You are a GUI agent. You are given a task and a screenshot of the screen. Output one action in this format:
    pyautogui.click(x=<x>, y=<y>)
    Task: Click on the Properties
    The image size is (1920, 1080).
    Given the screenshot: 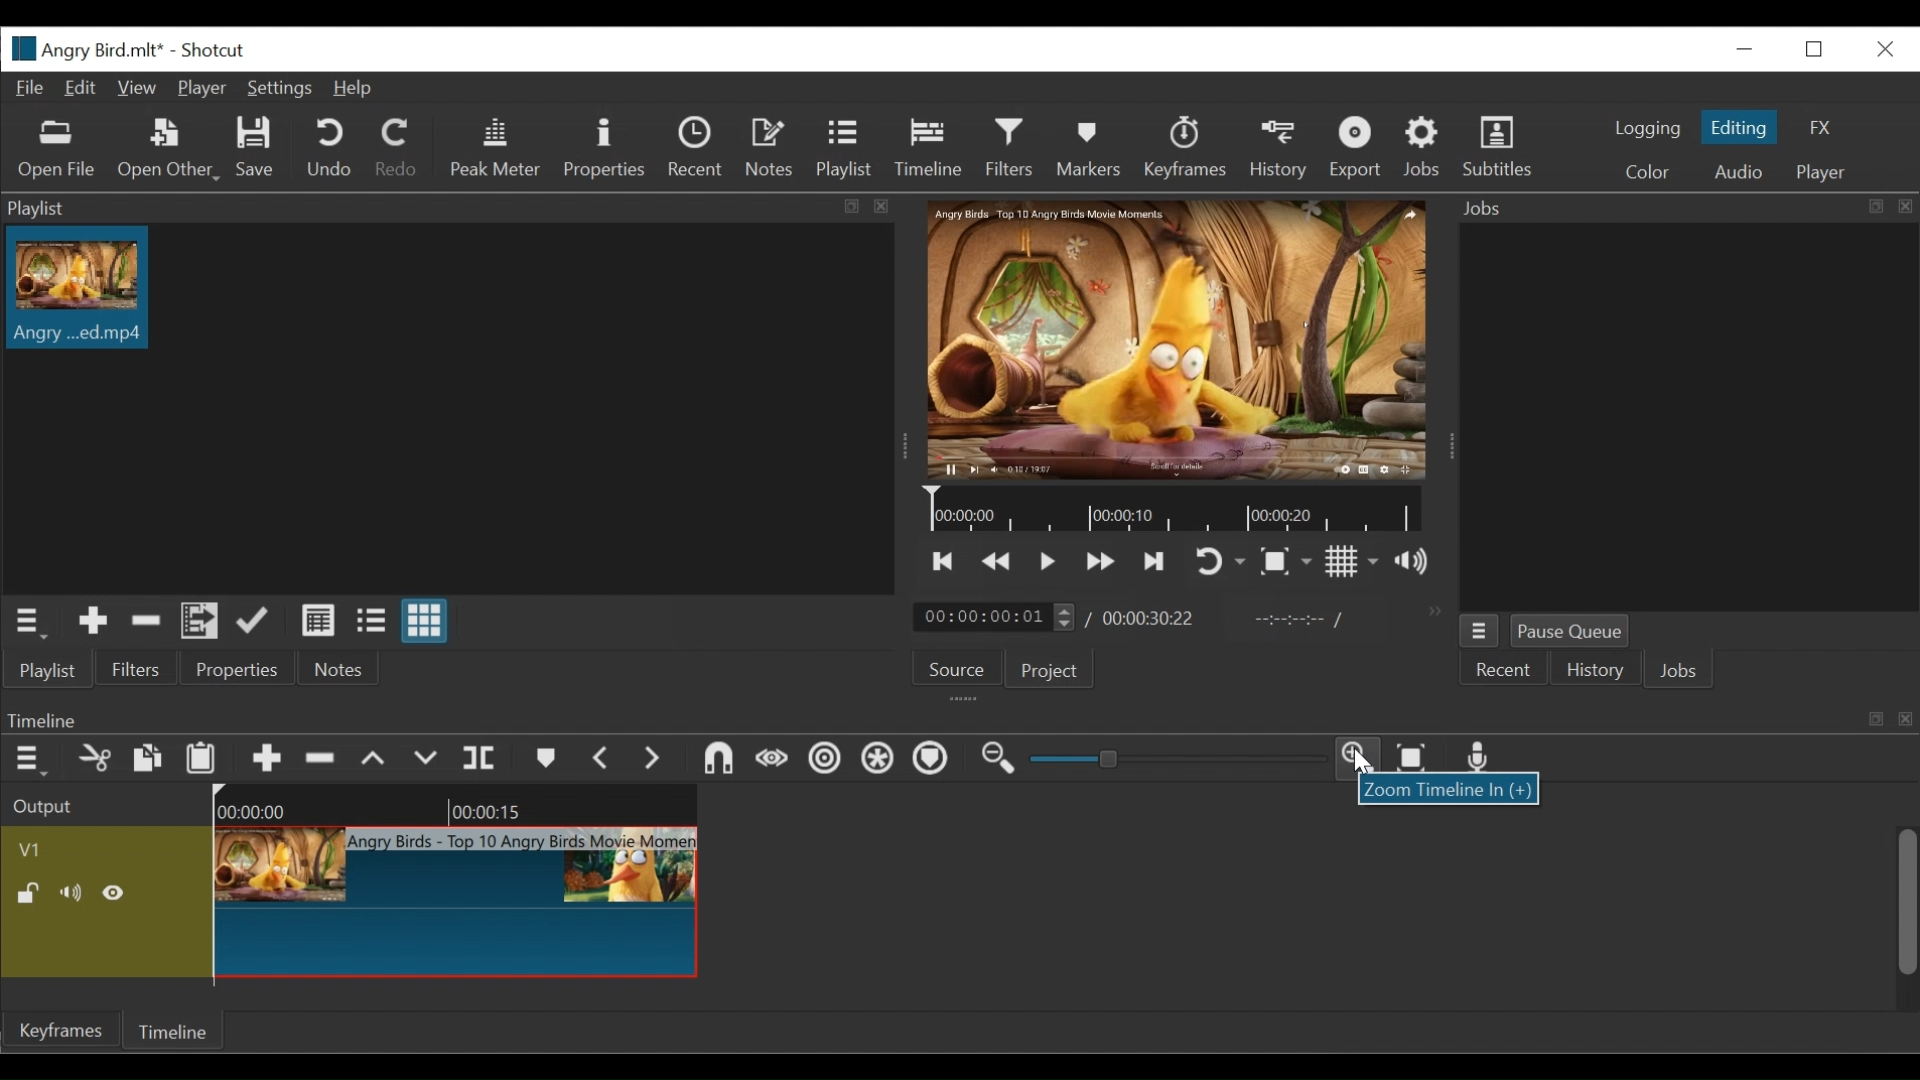 What is the action you would take?
    pyautogui.click(x=608, y=148)
    